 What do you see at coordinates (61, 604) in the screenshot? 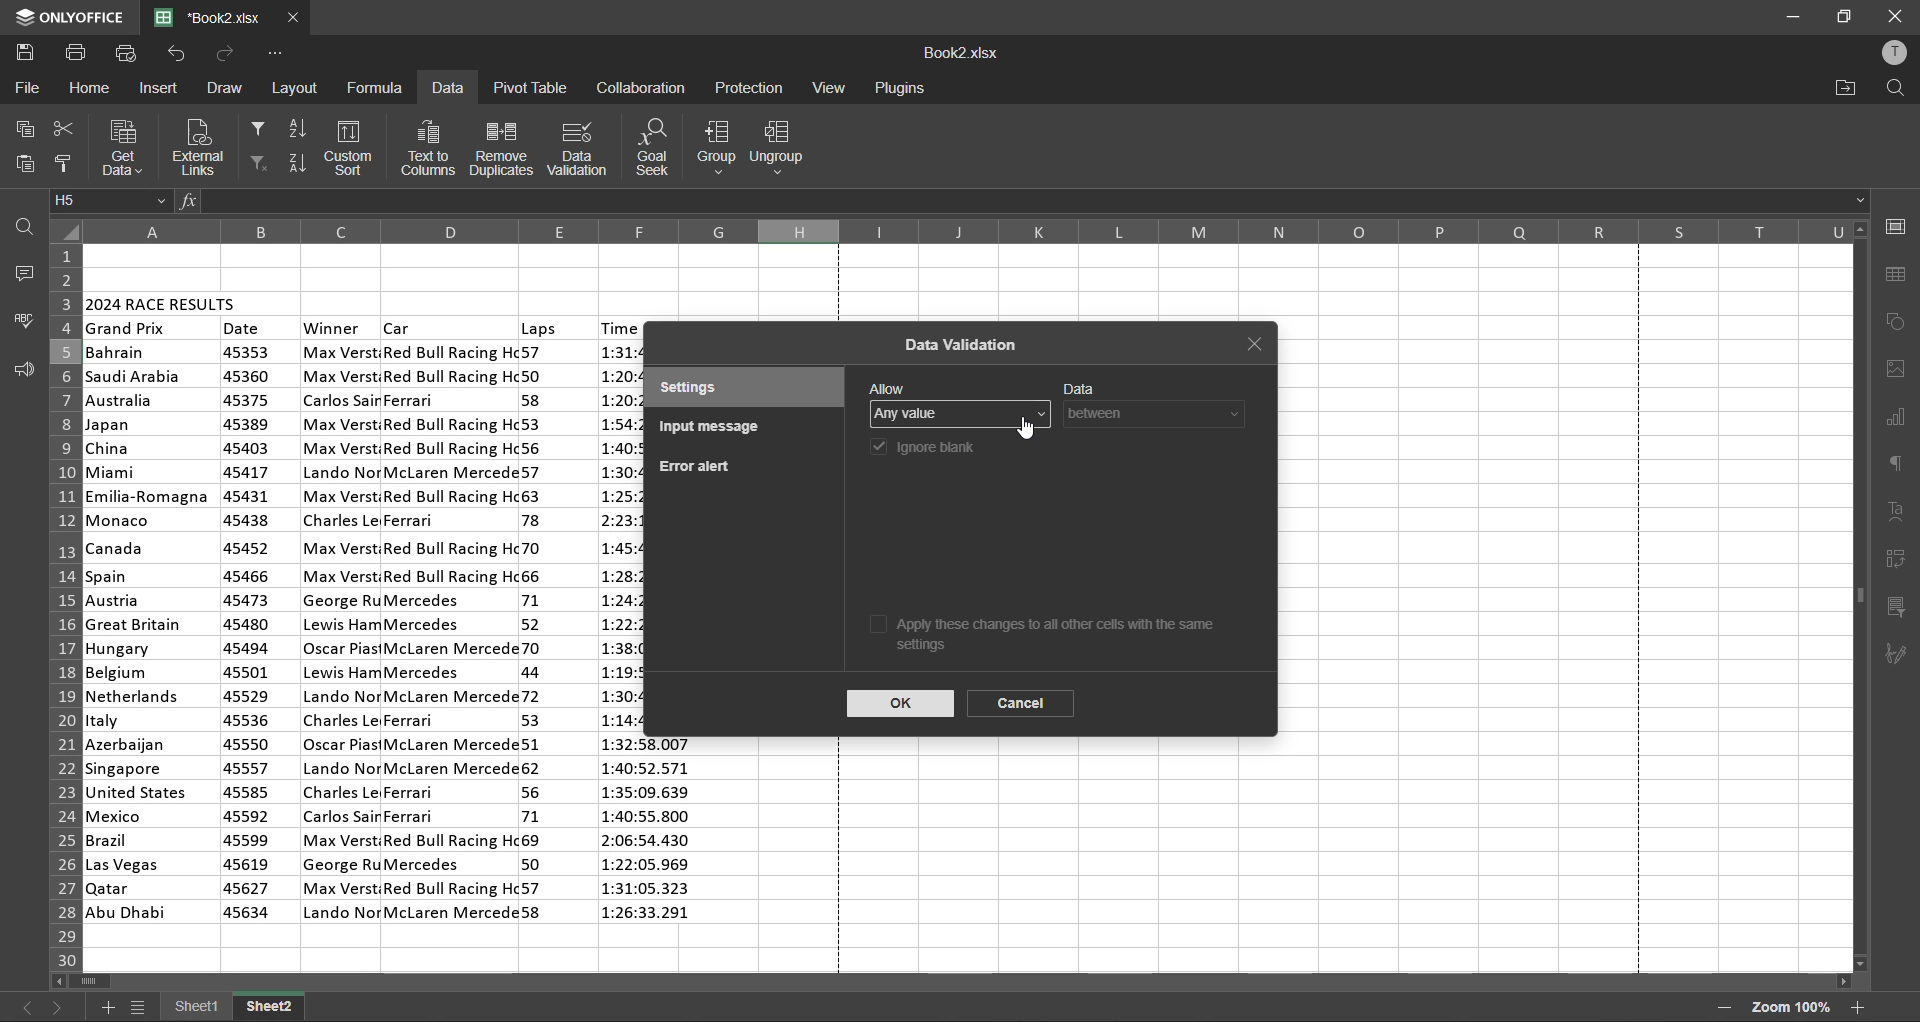
I see `row numbers` at bounding box center [61, 604].